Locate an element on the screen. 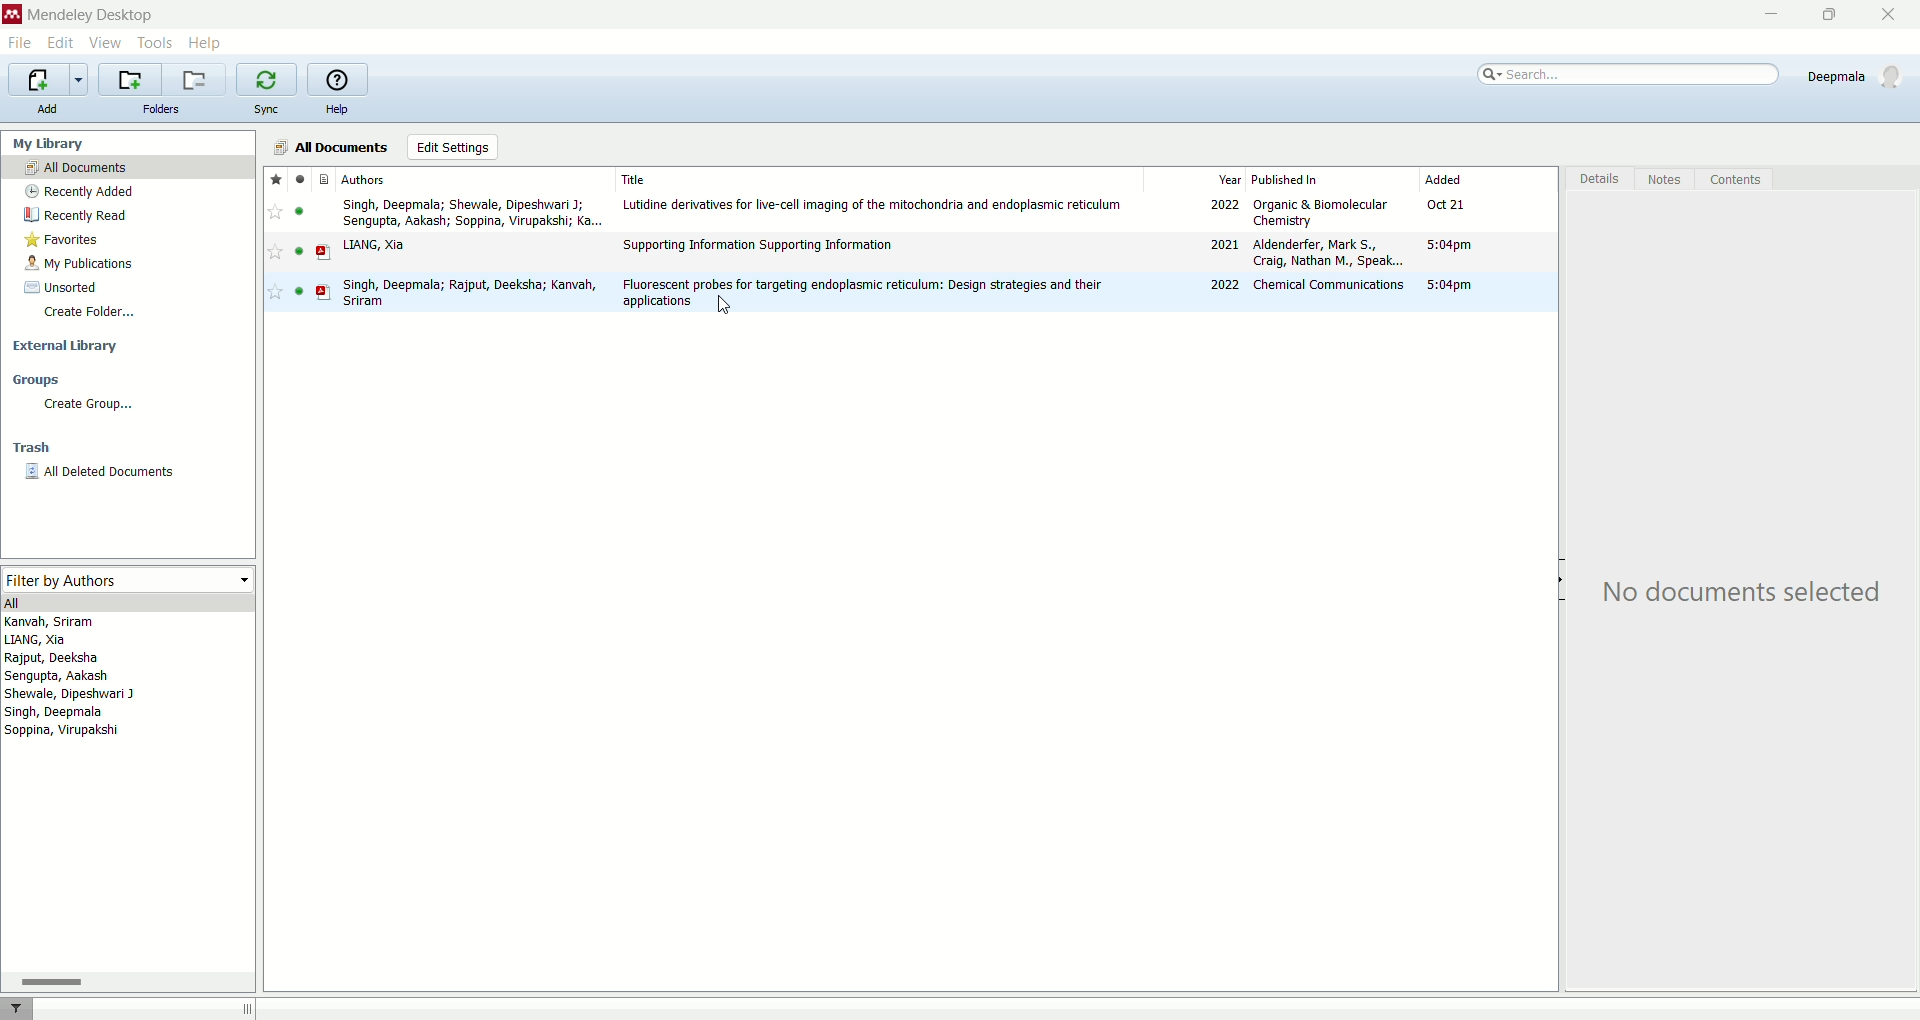  help is located at coordinates (205, 43).